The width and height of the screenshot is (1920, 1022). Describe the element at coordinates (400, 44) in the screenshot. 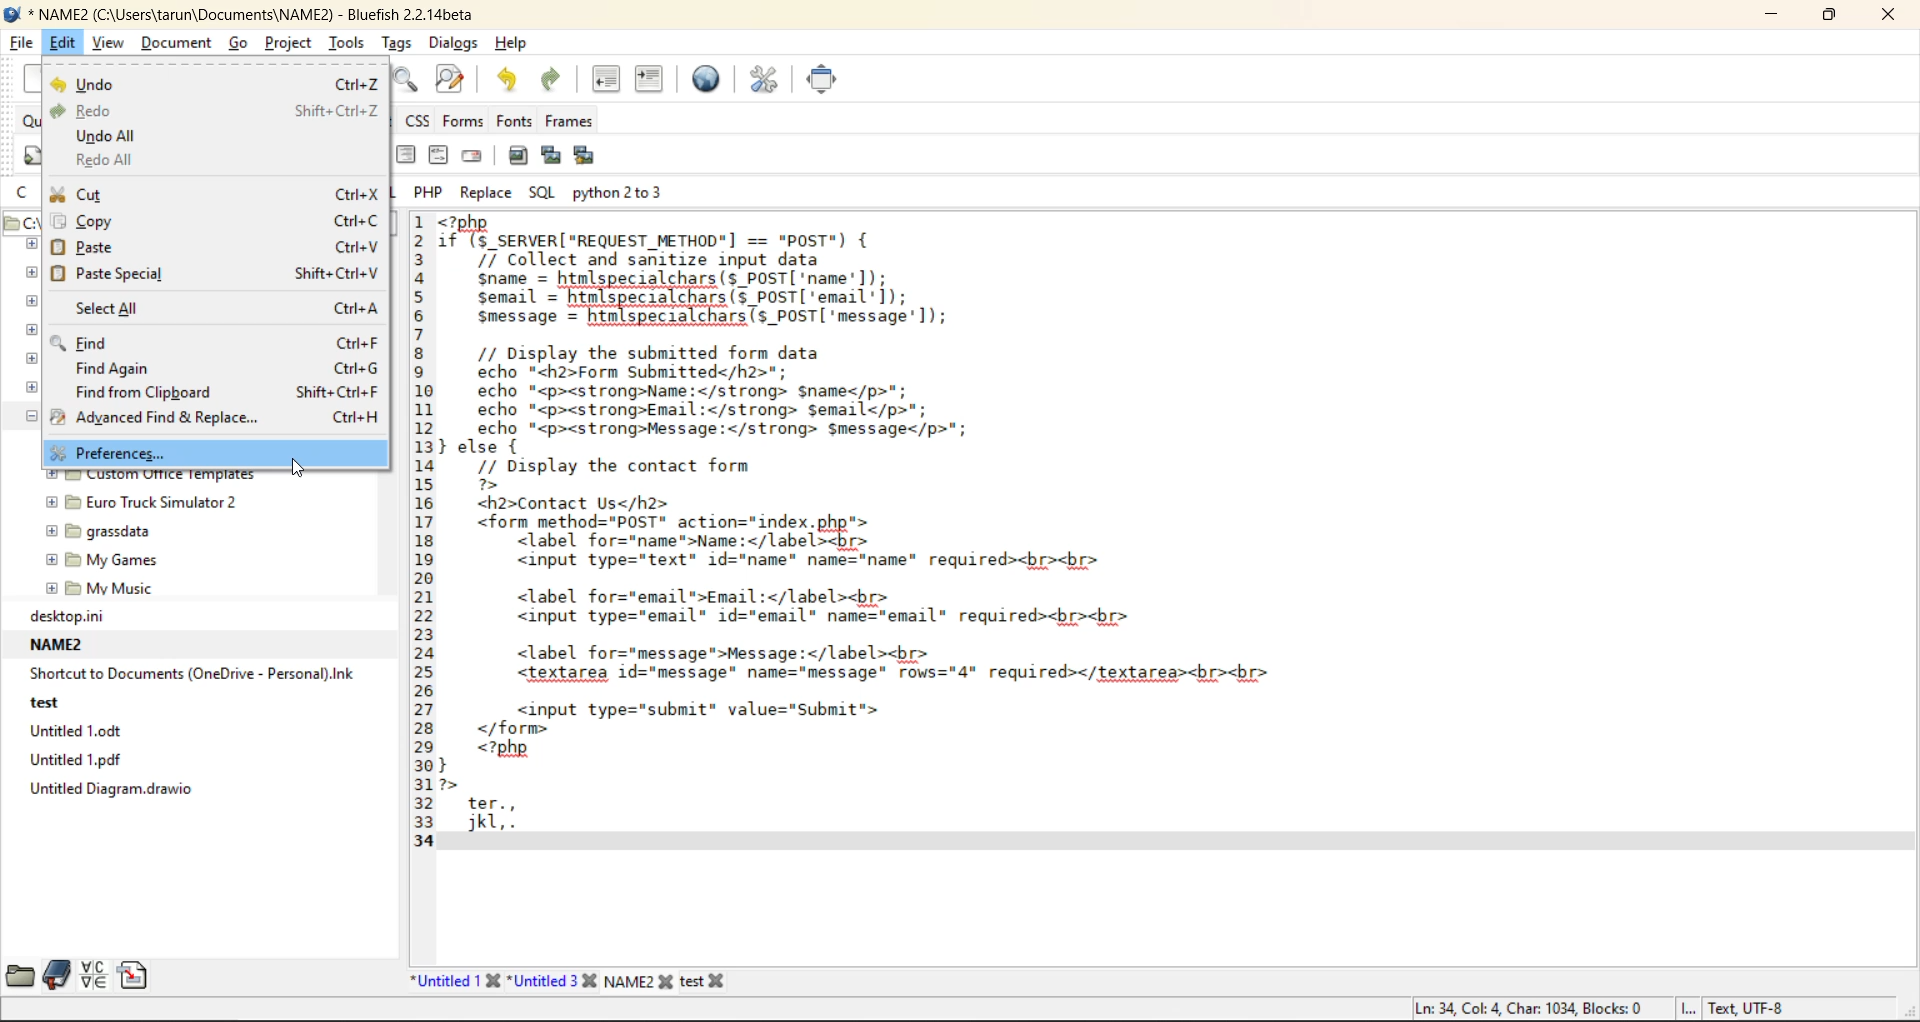

I see `tags` at that location.